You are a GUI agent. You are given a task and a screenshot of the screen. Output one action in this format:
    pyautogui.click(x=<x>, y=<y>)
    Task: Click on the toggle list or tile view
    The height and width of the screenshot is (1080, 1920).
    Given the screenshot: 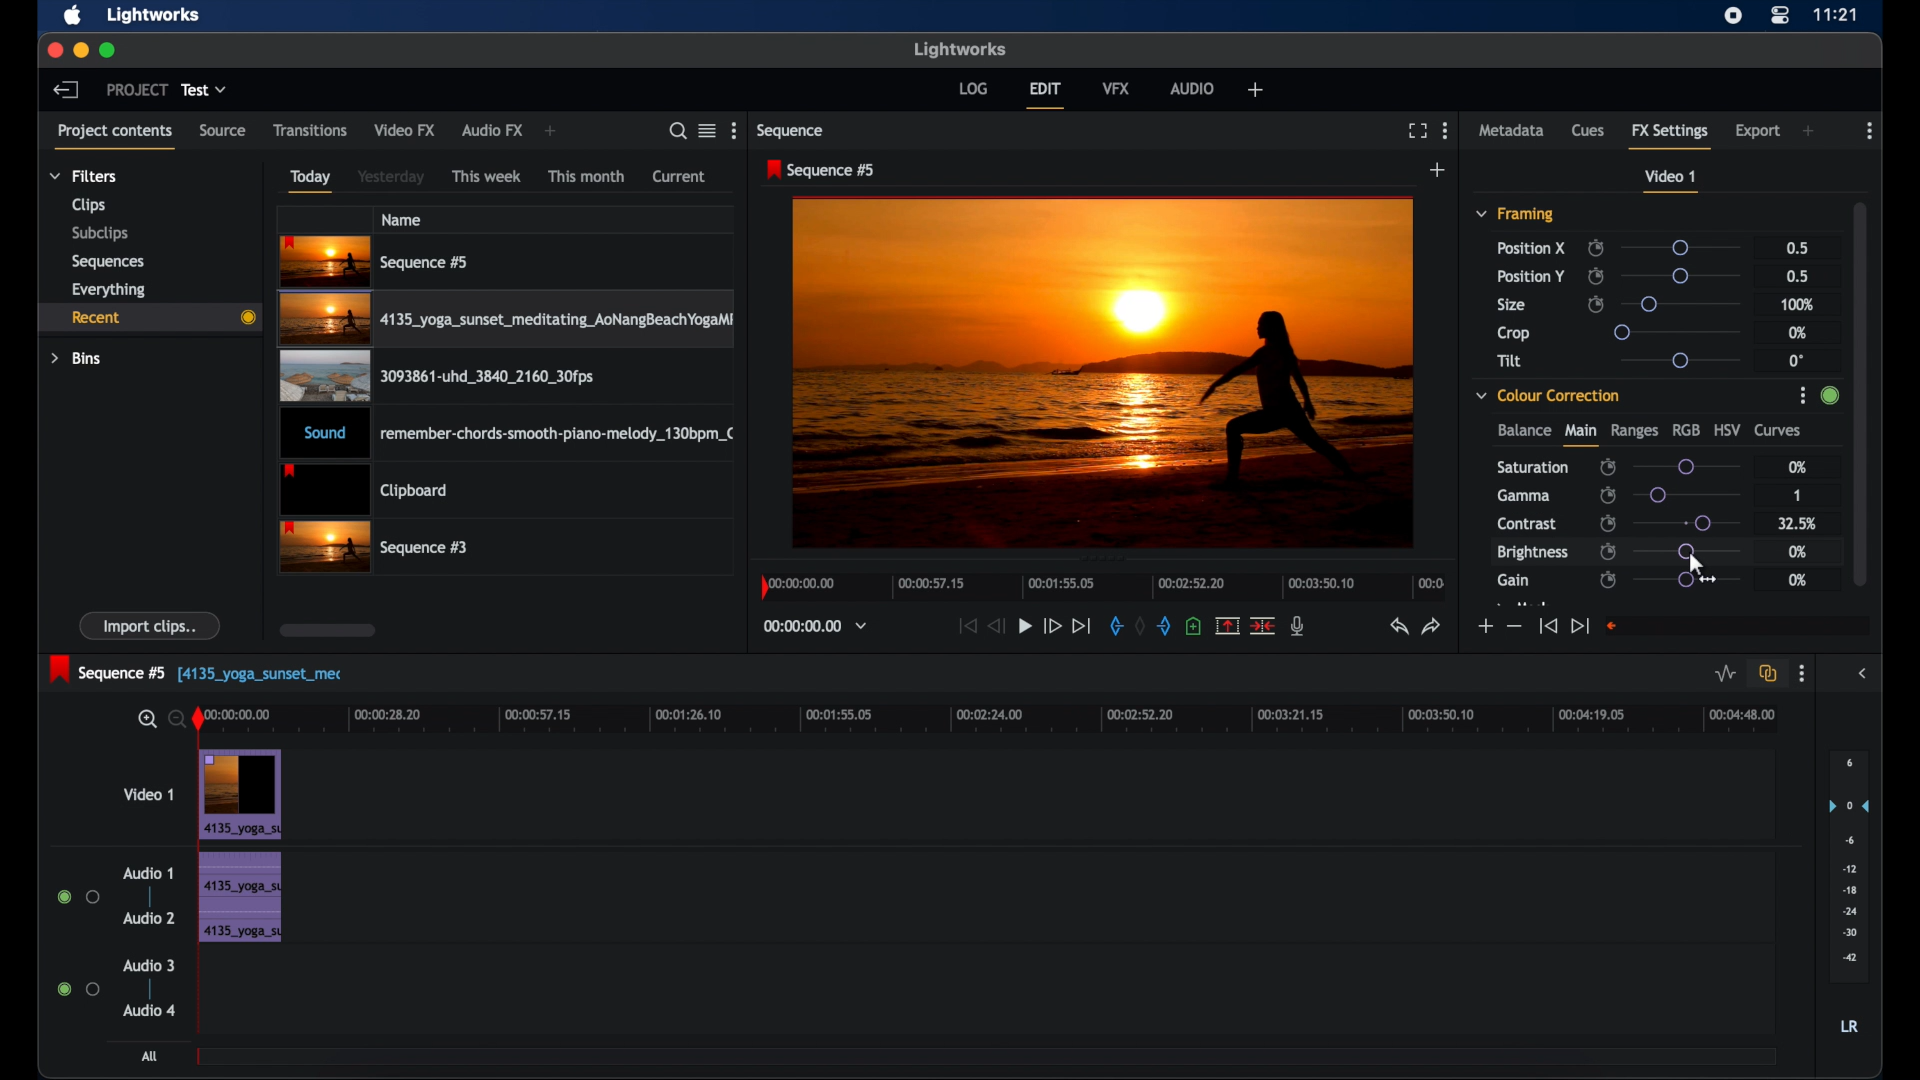 What is the action you would take?
    pyautogui.click(x=707, y=130)
    